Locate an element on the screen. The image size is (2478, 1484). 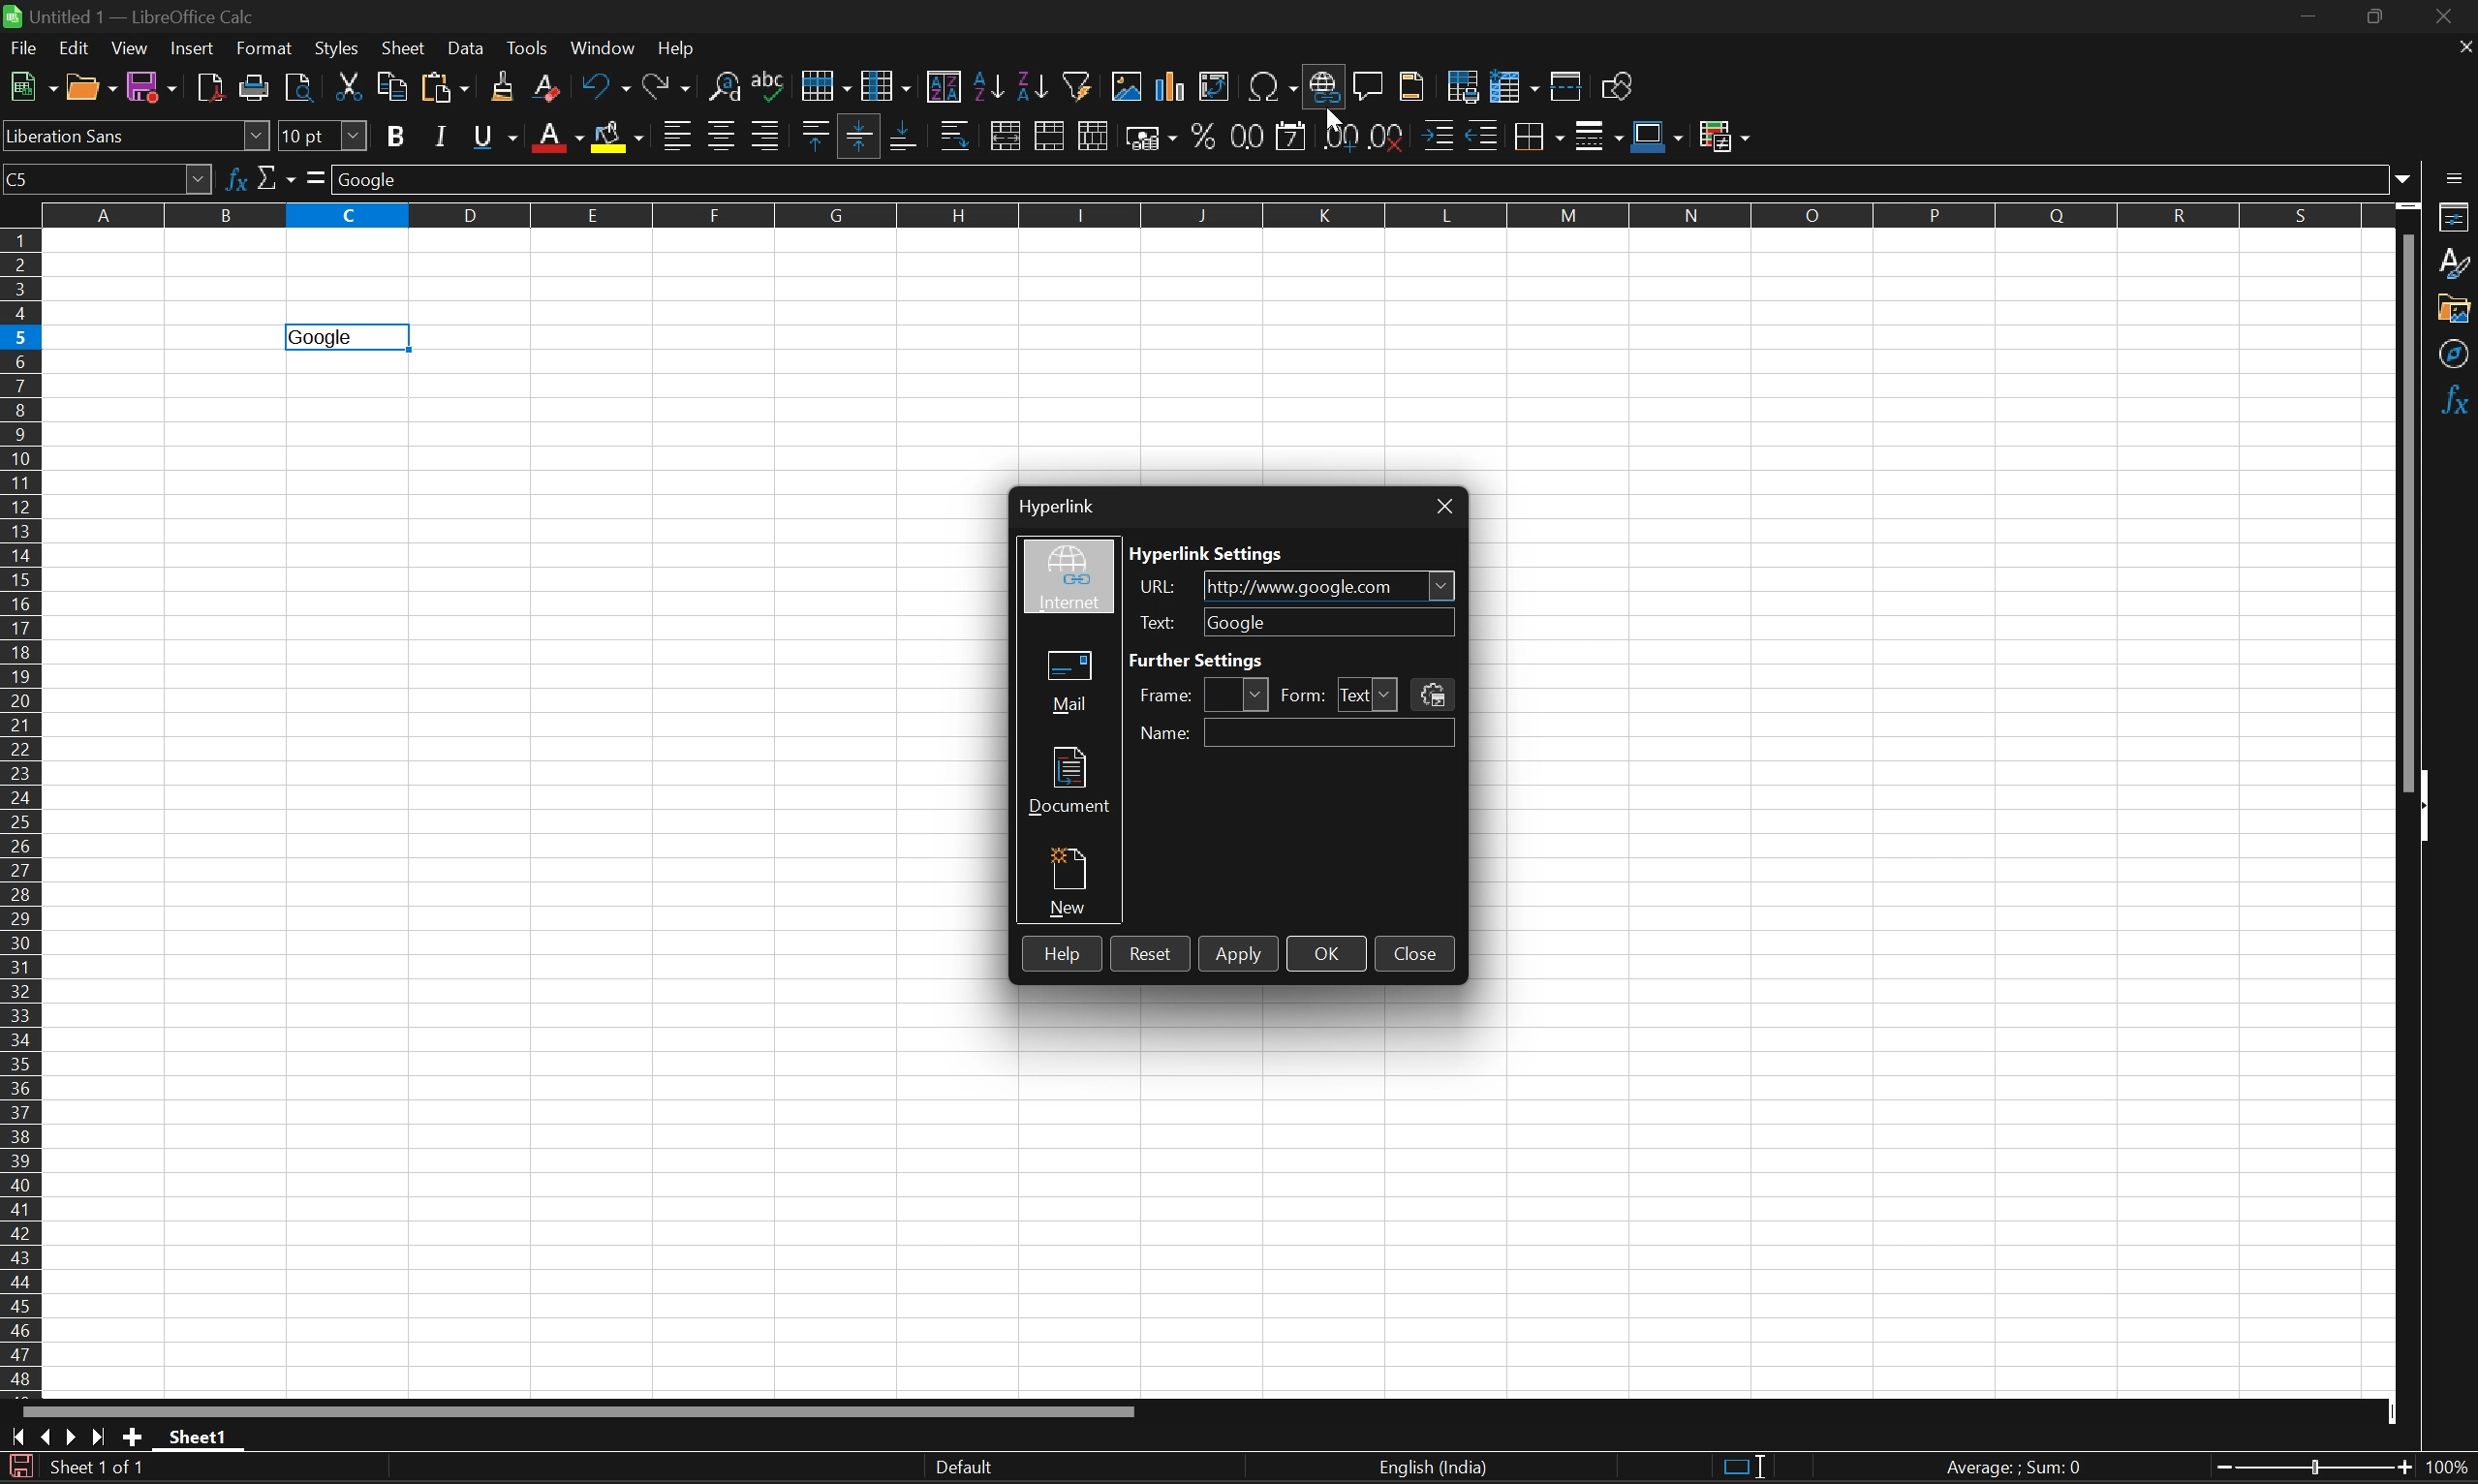
Insert comment is located at coordinates (1370, 86).